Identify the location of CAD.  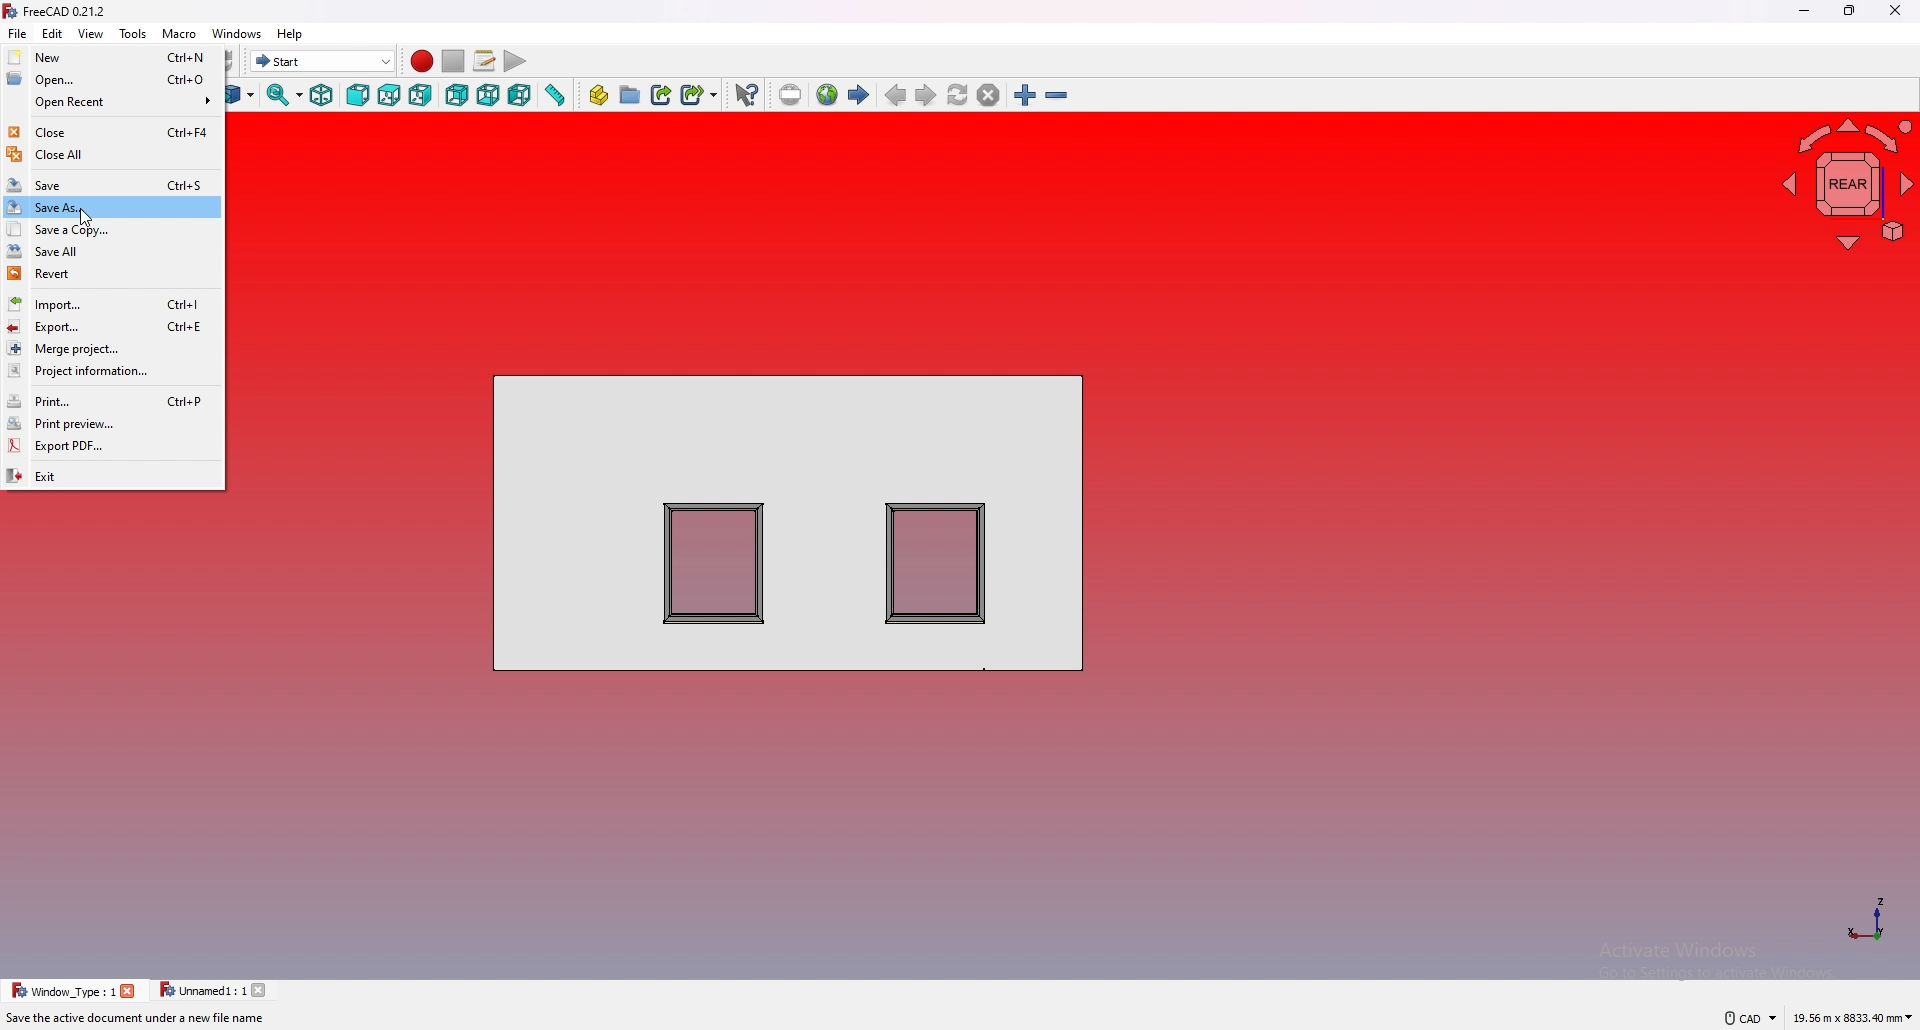
(1742, 1017).